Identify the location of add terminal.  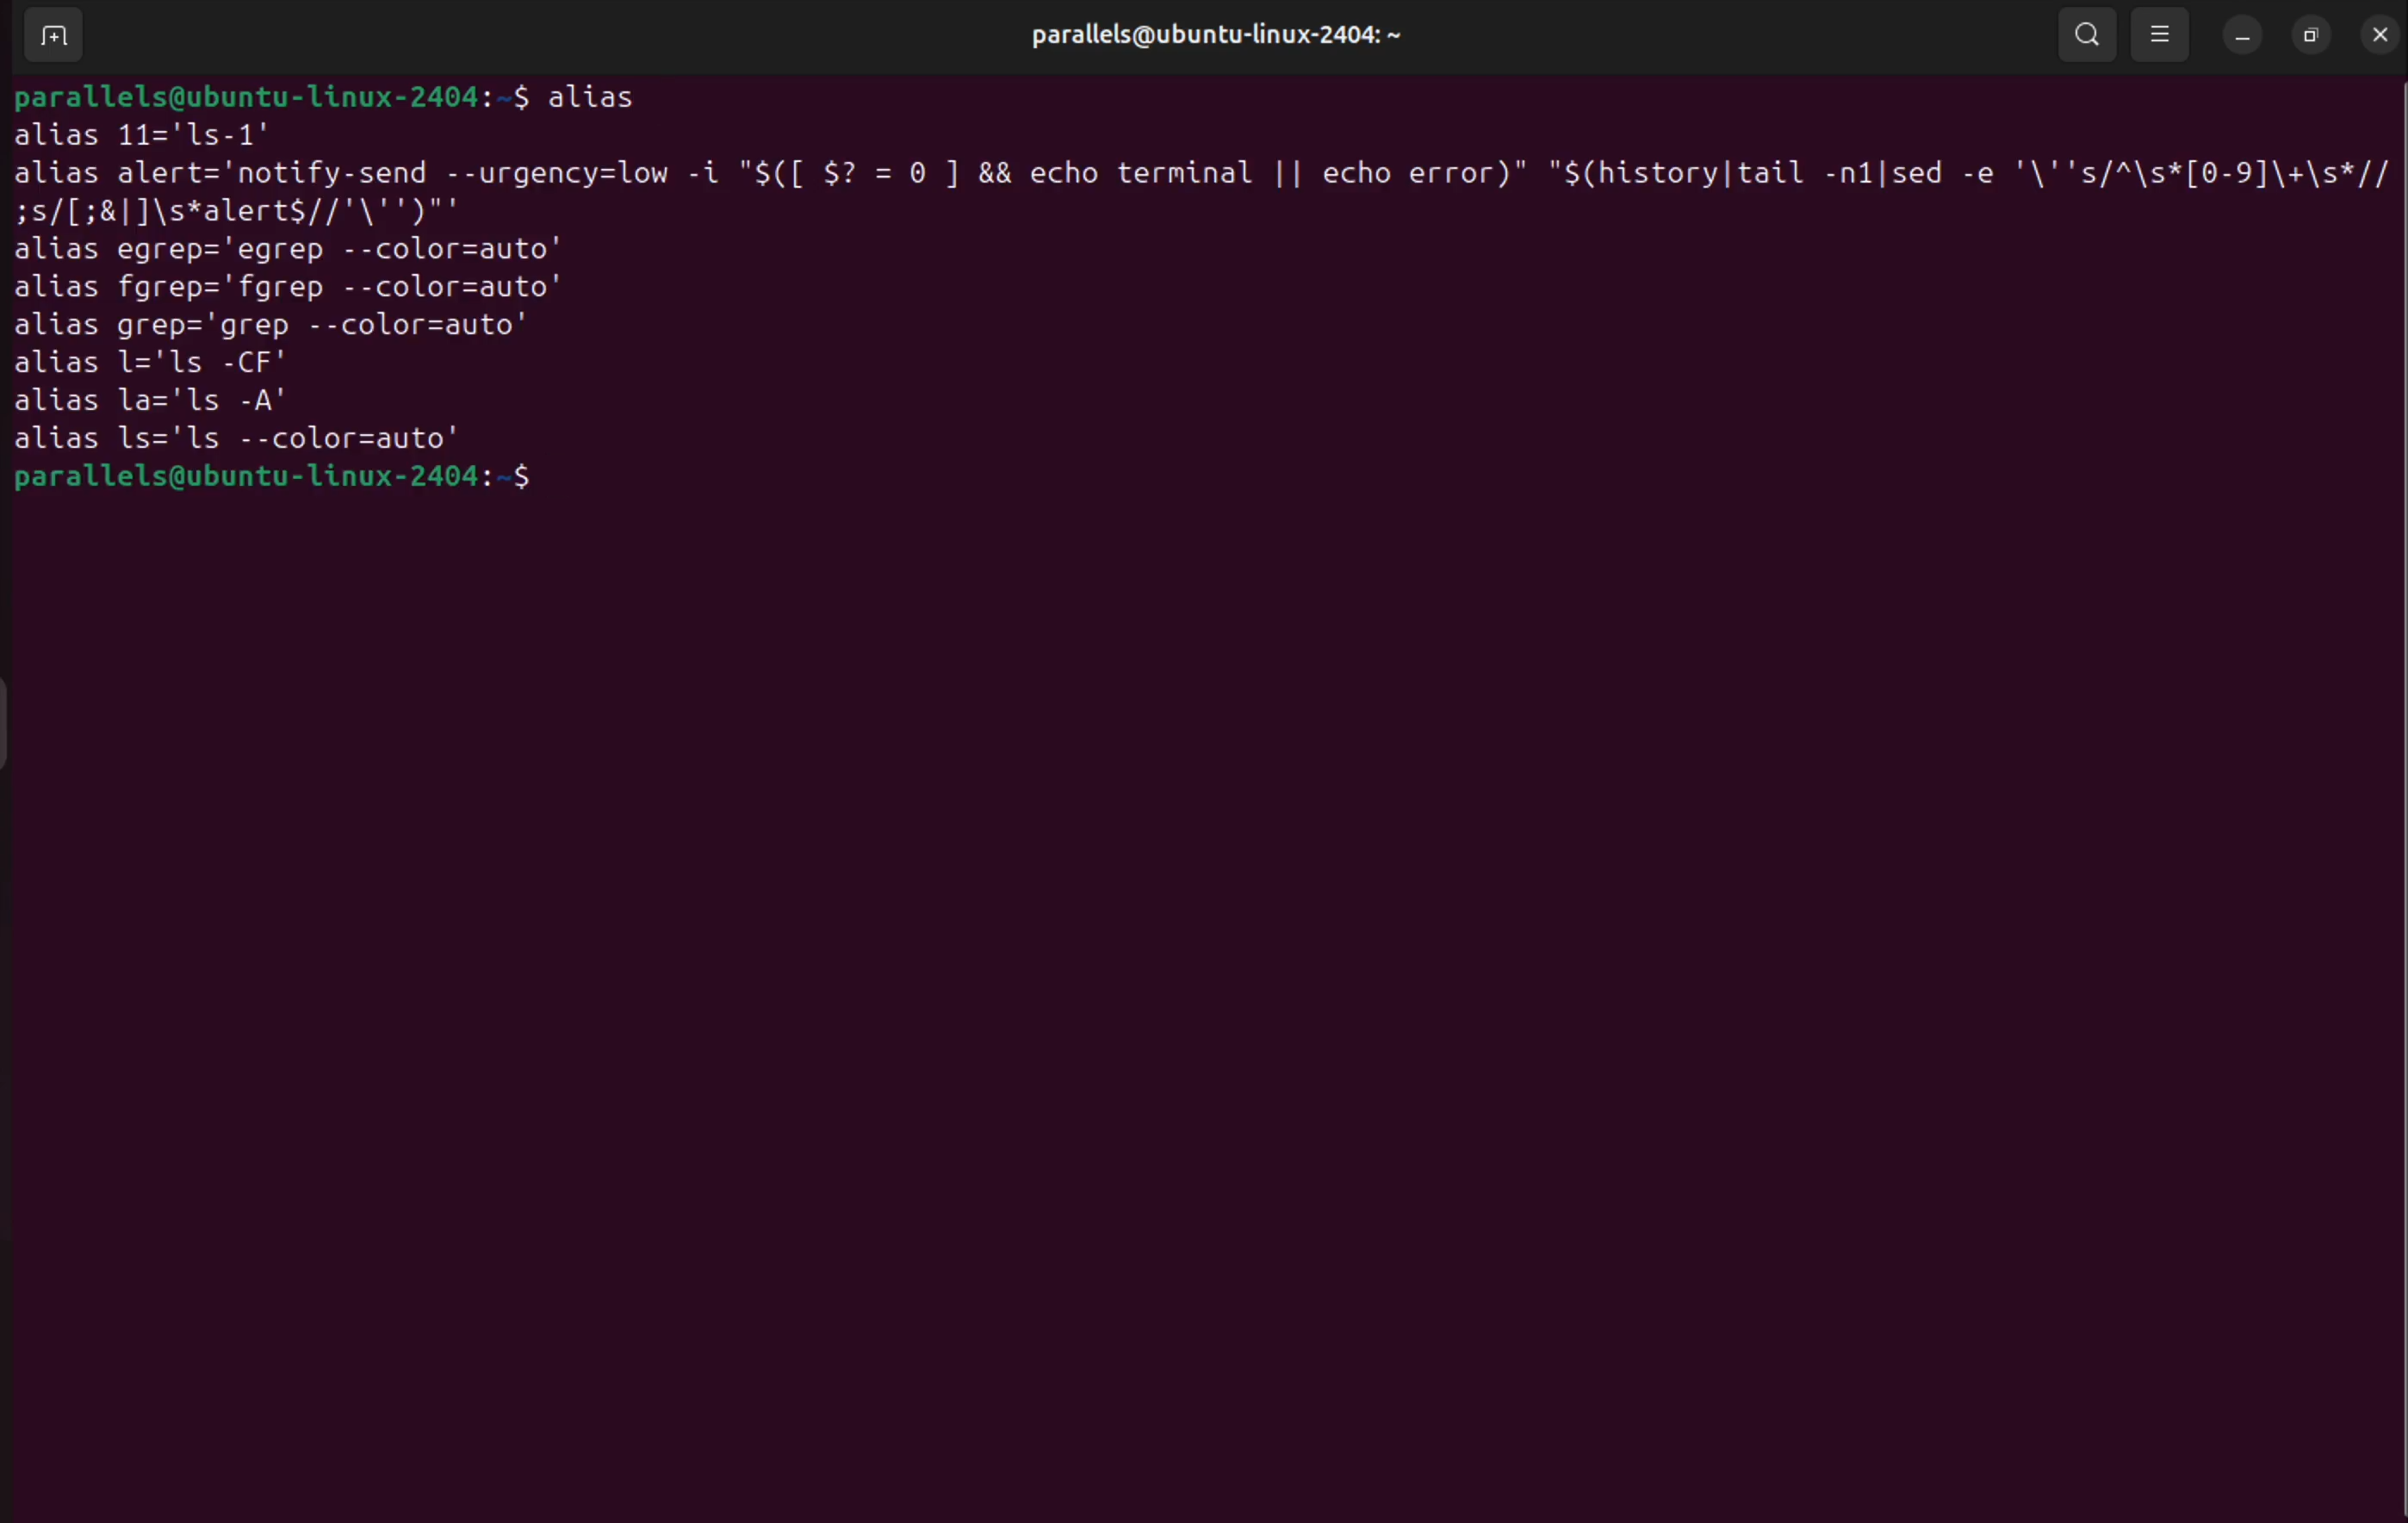
(50, 40).